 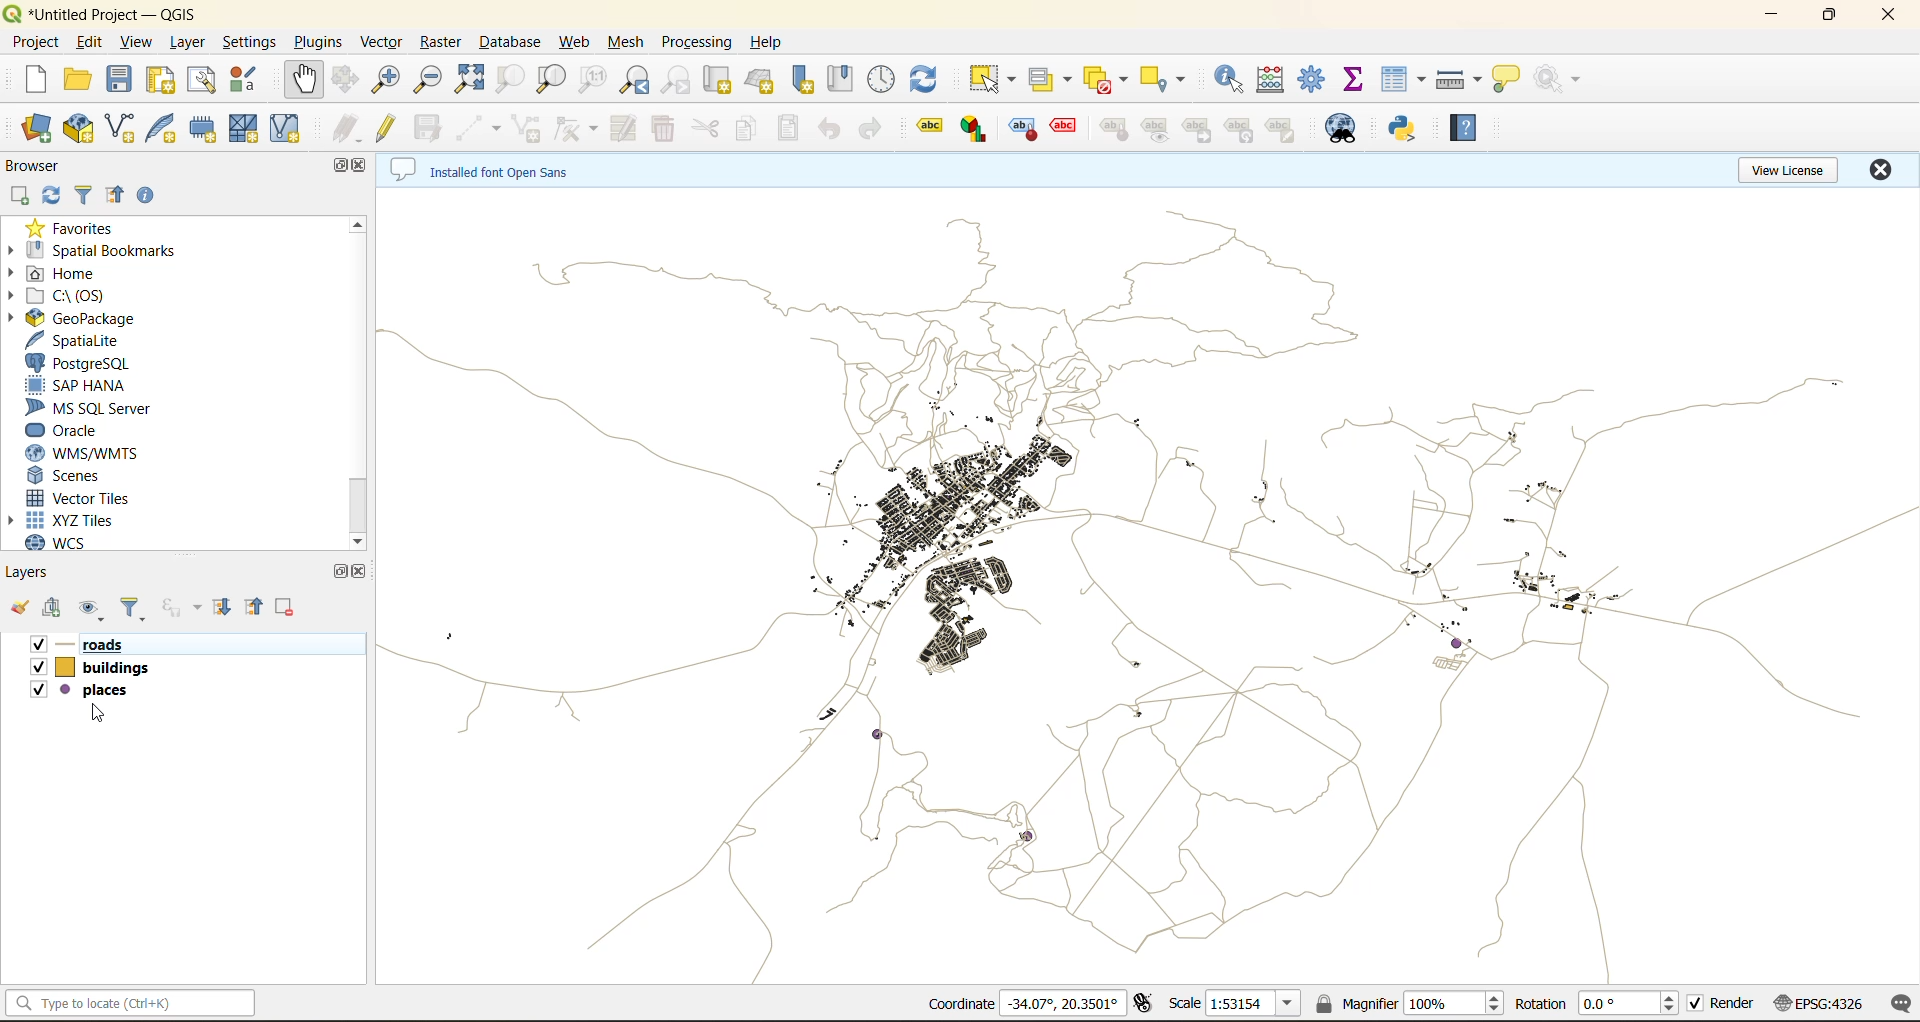 What do you see at coordinates (480, 128) in the screenshot?
I see `digitize` at bounding box center [480, 128].